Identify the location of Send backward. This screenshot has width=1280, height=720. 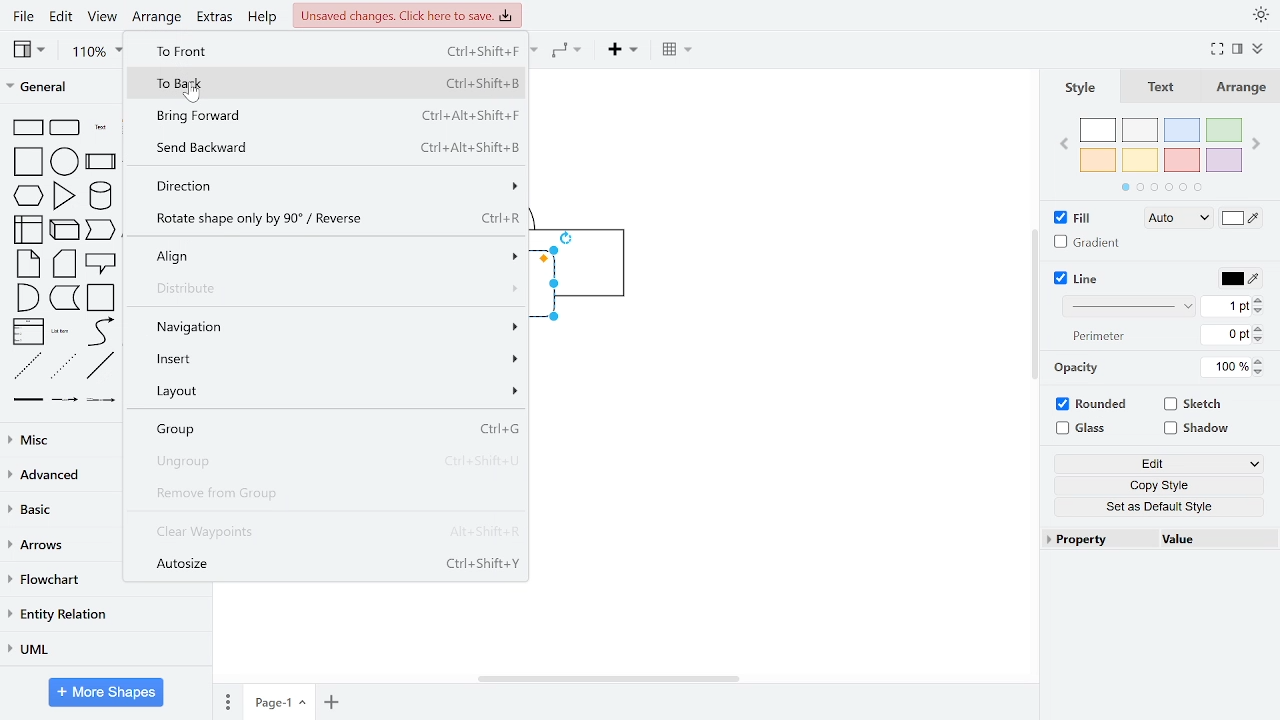
(335, 149).